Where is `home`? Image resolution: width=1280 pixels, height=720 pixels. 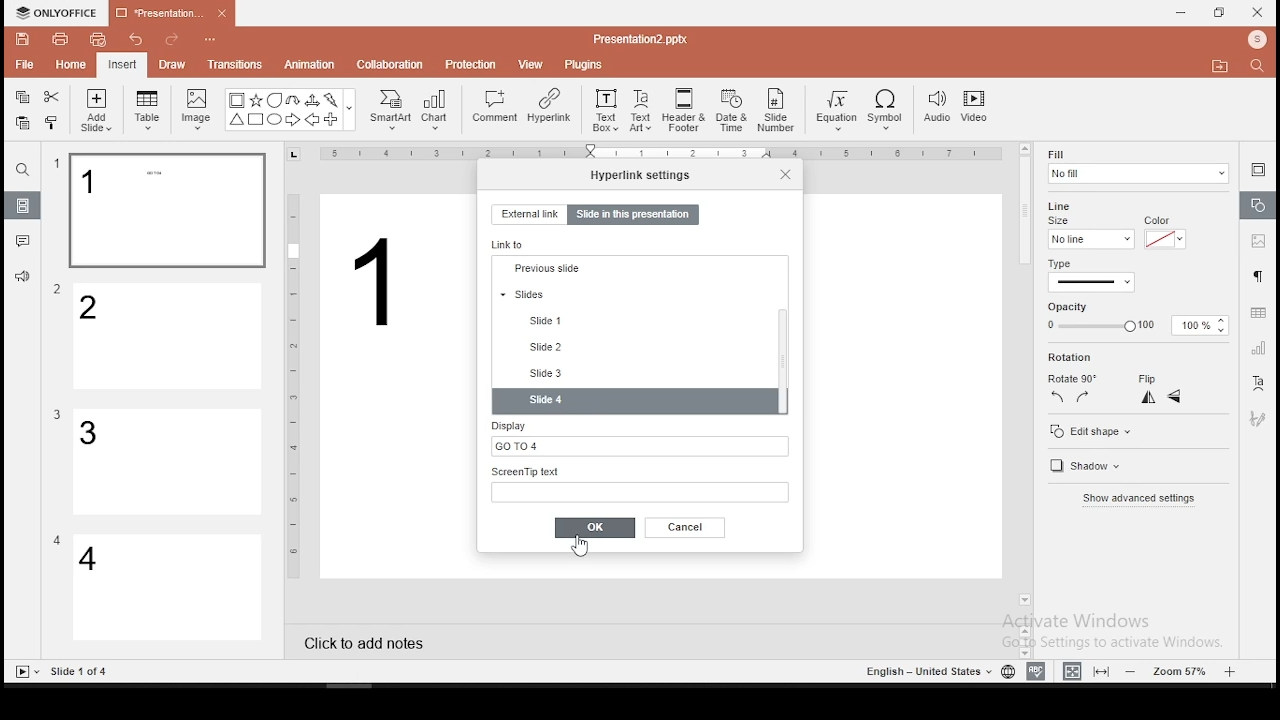
home is located at coordinates (69, 64).